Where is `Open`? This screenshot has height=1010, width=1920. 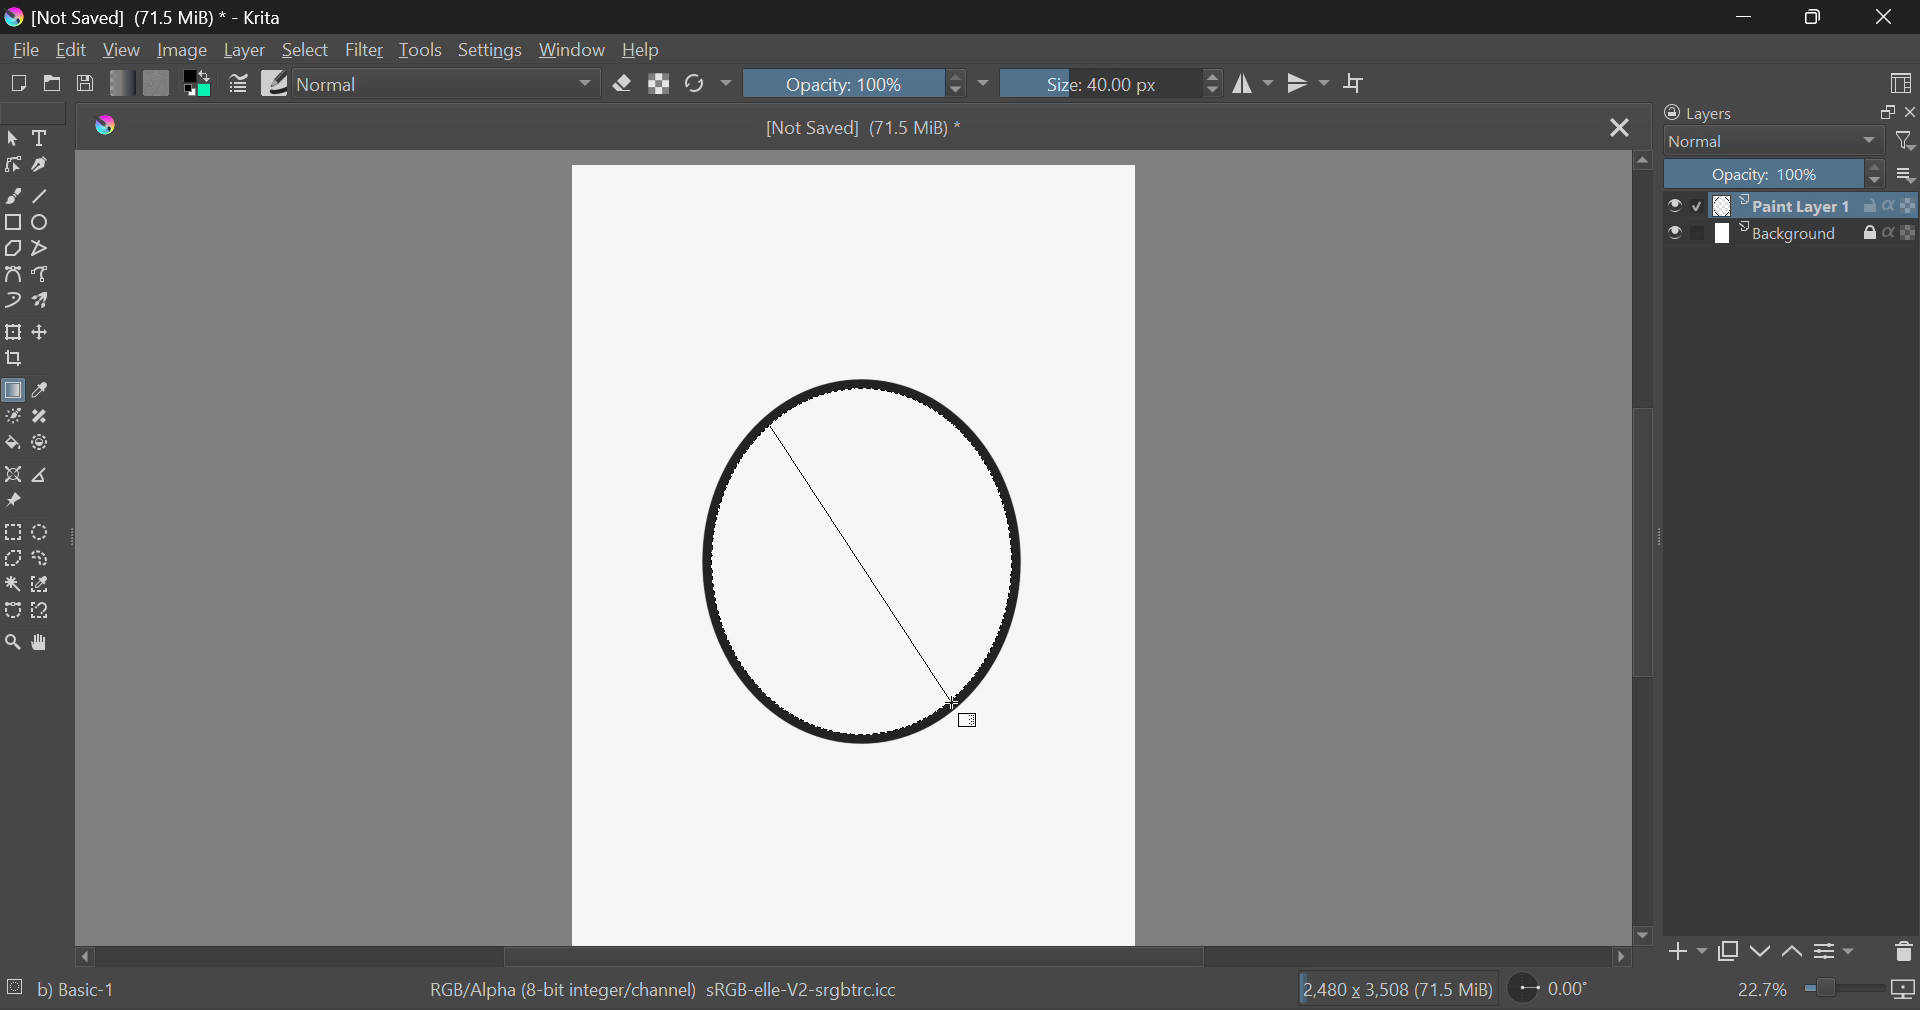 Open is located at coordinates (52, 84).